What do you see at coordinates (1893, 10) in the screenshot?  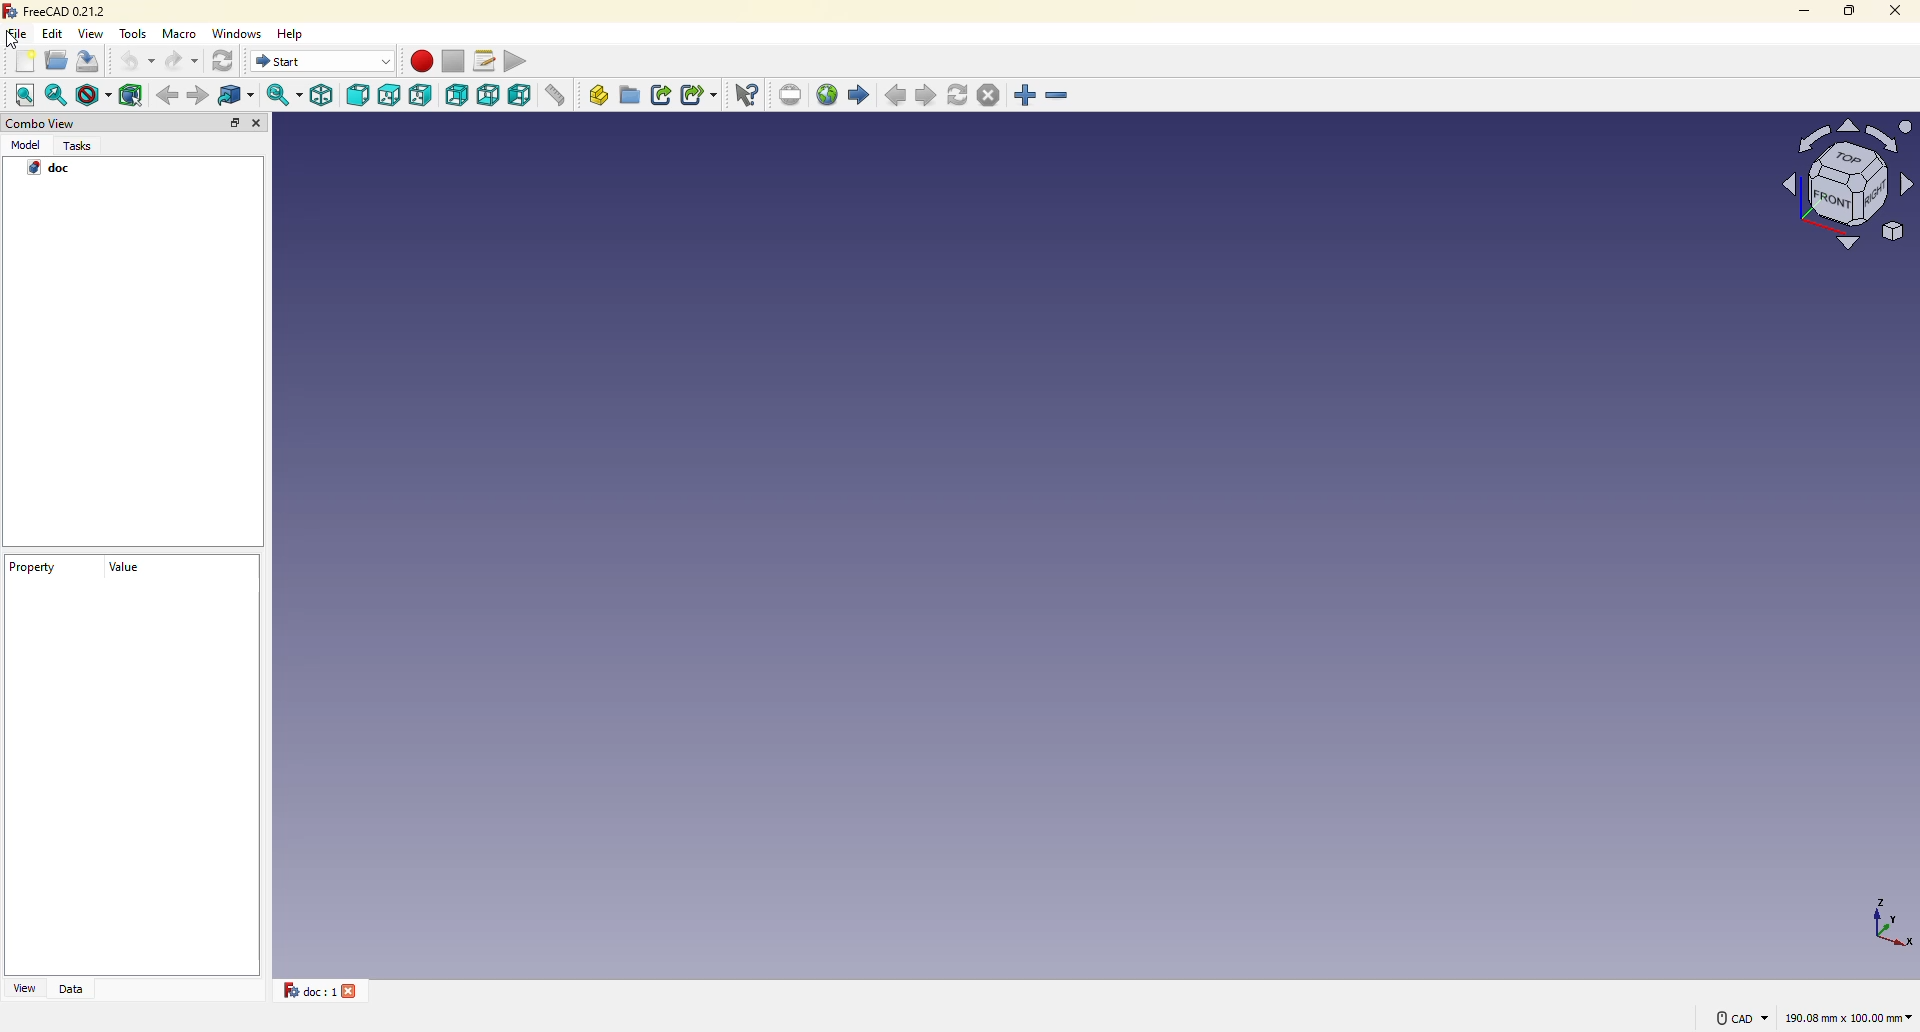 I see `close` at bounding box center [1893, 10].